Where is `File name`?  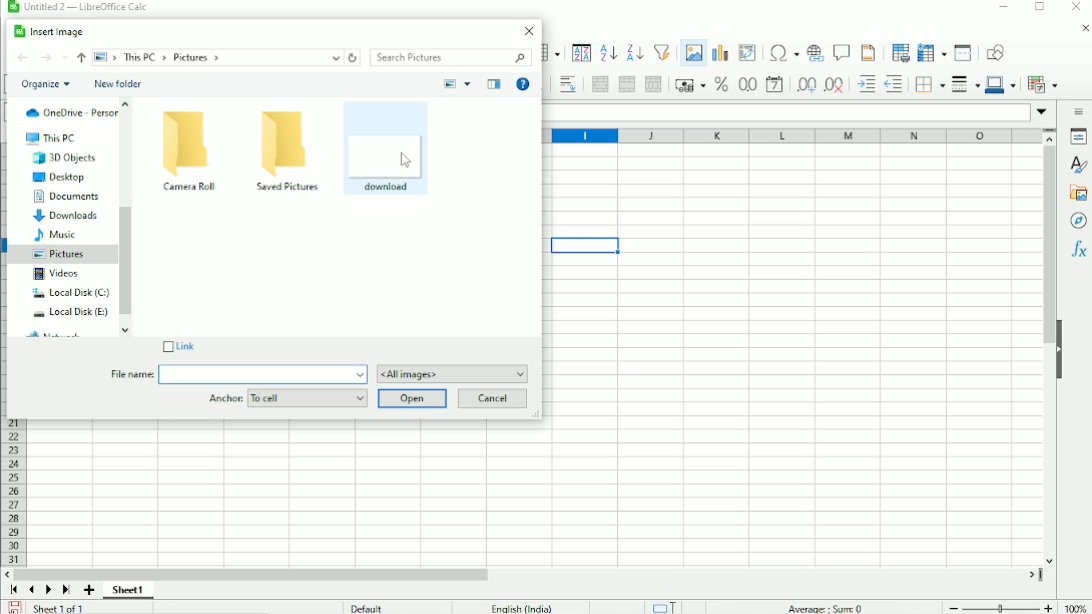 File name is located at coordinates (131, 375).